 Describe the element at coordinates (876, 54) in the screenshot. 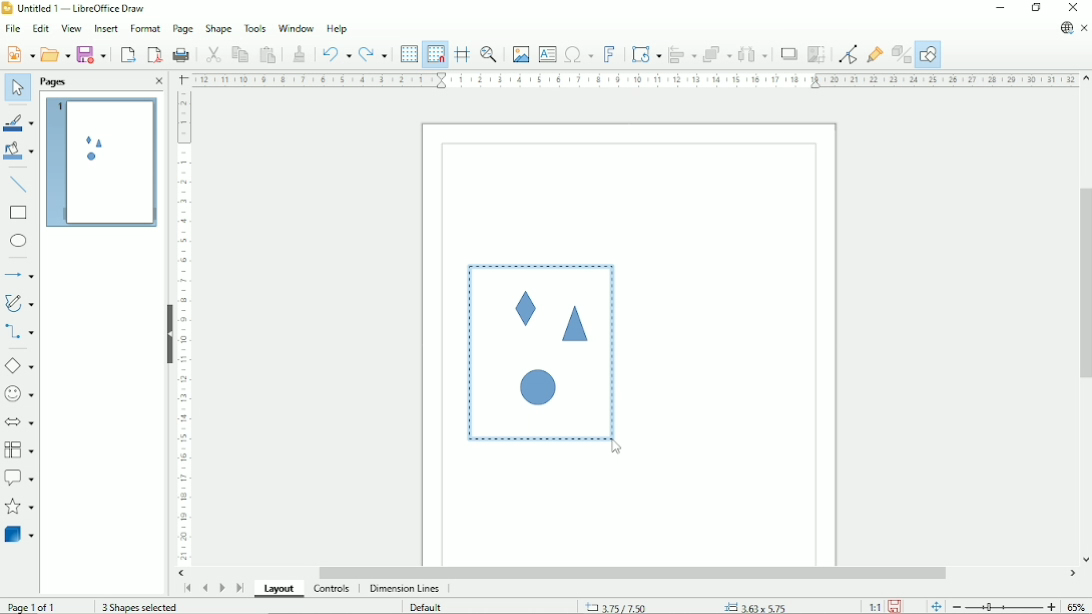

I see `Show gluepoint functions` at that location.